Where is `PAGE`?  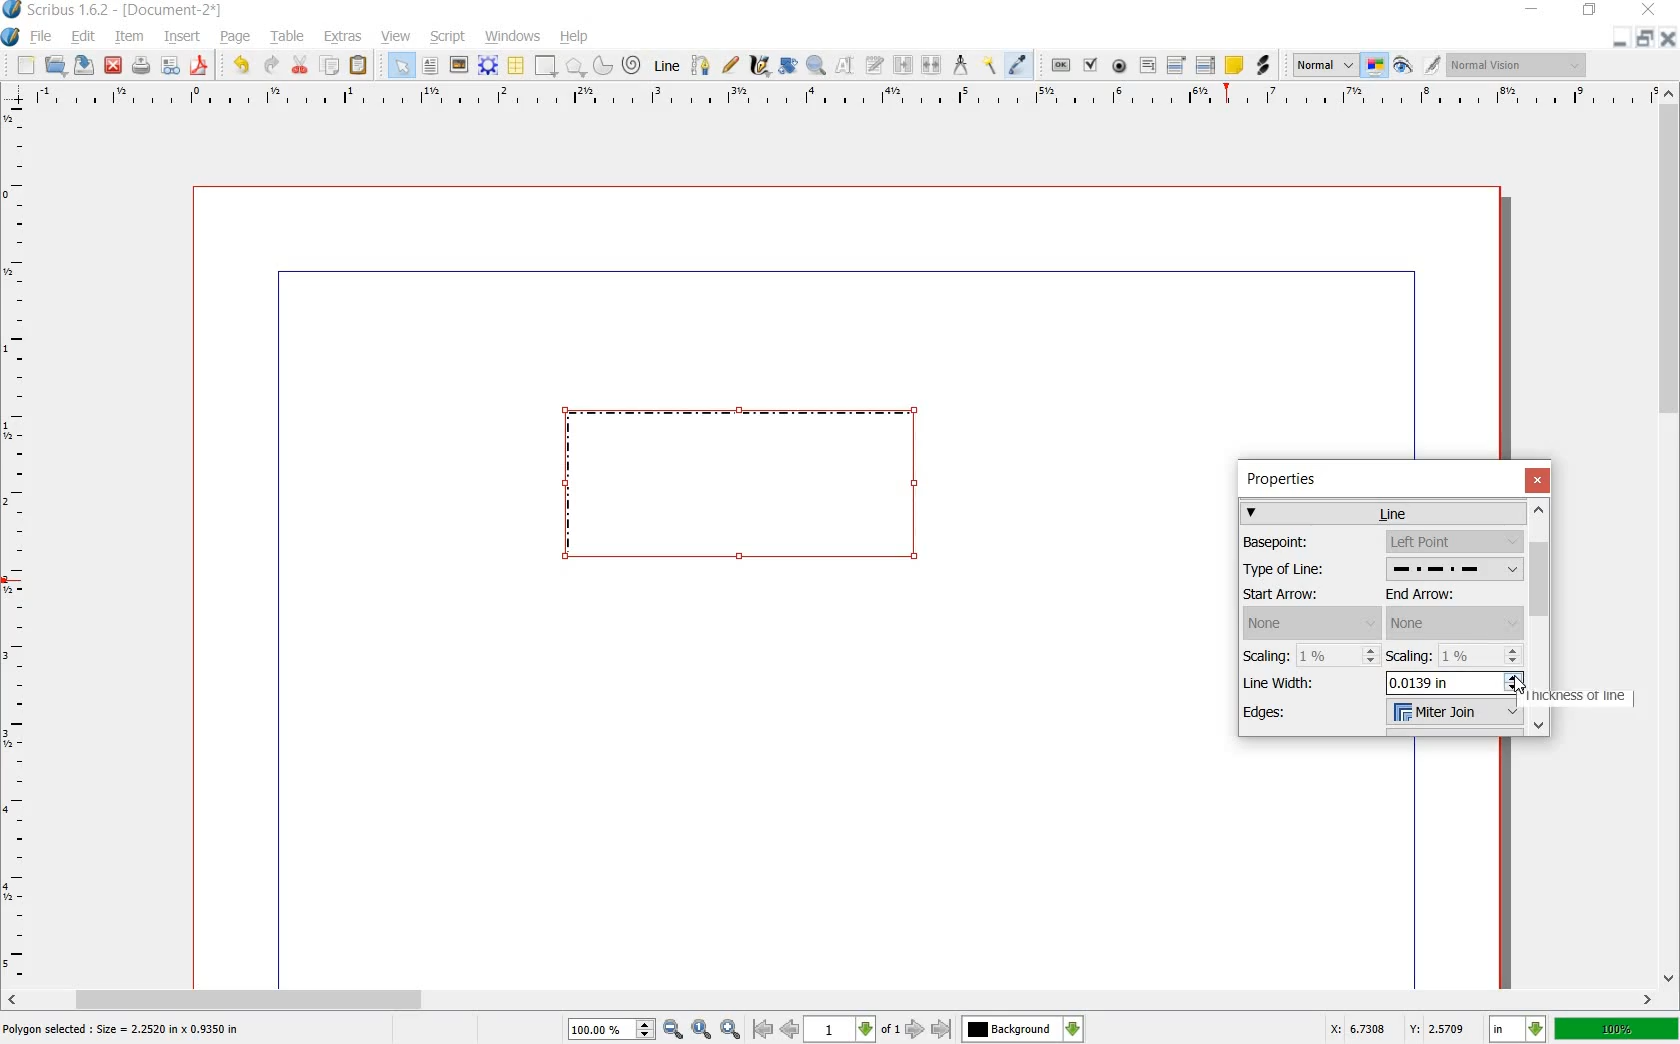
PAGE is located at coordinates (234, 39).